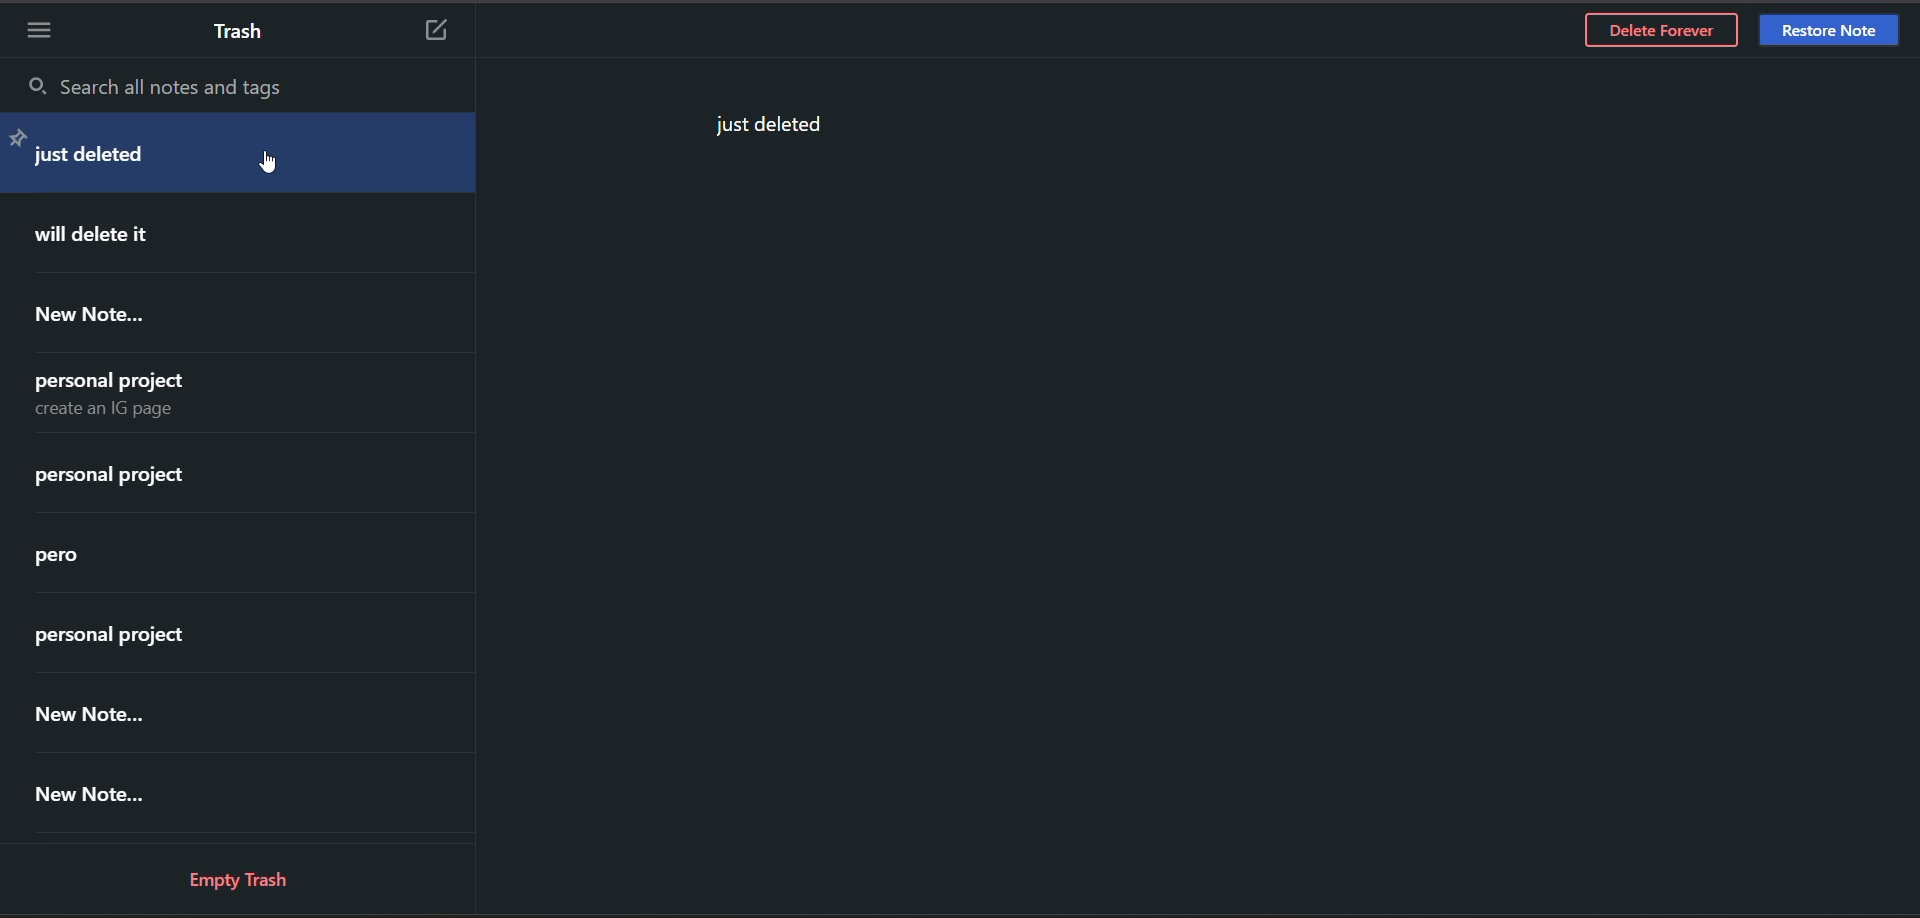  I want to click on deleted note title 7, so click(145, 634).